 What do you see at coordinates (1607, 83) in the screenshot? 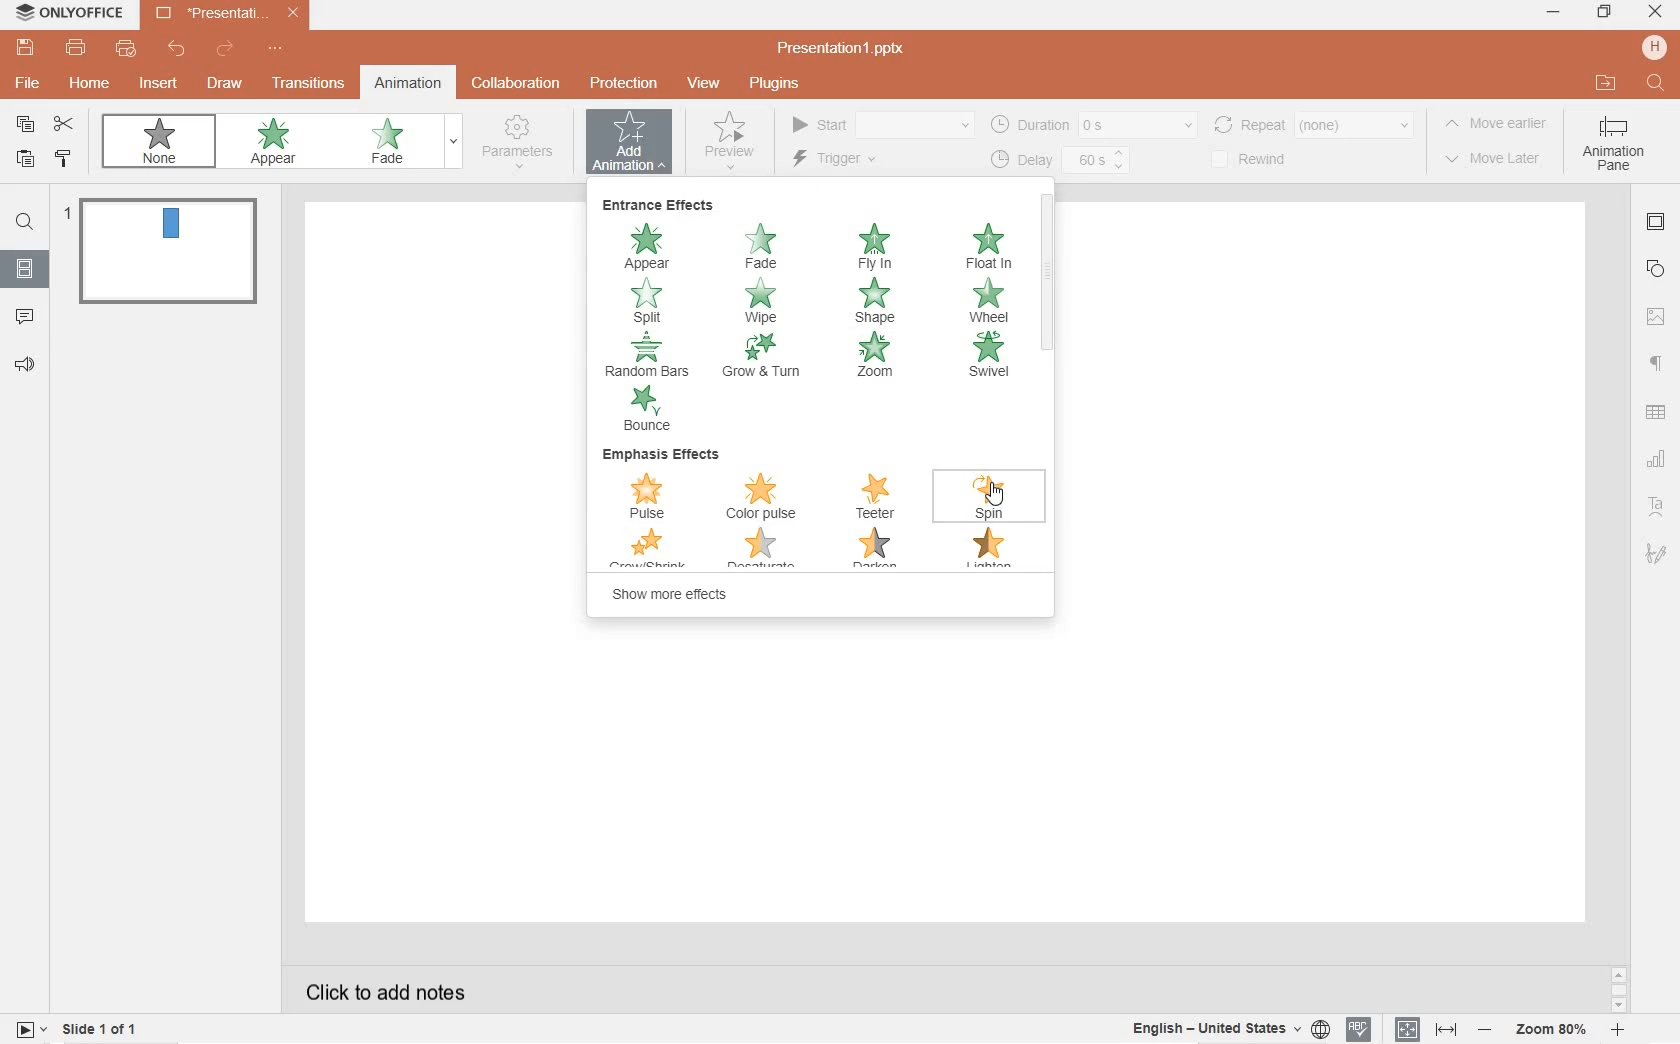
I see `OPEN FILE LOCATION` at bounding box center [1607, 83].